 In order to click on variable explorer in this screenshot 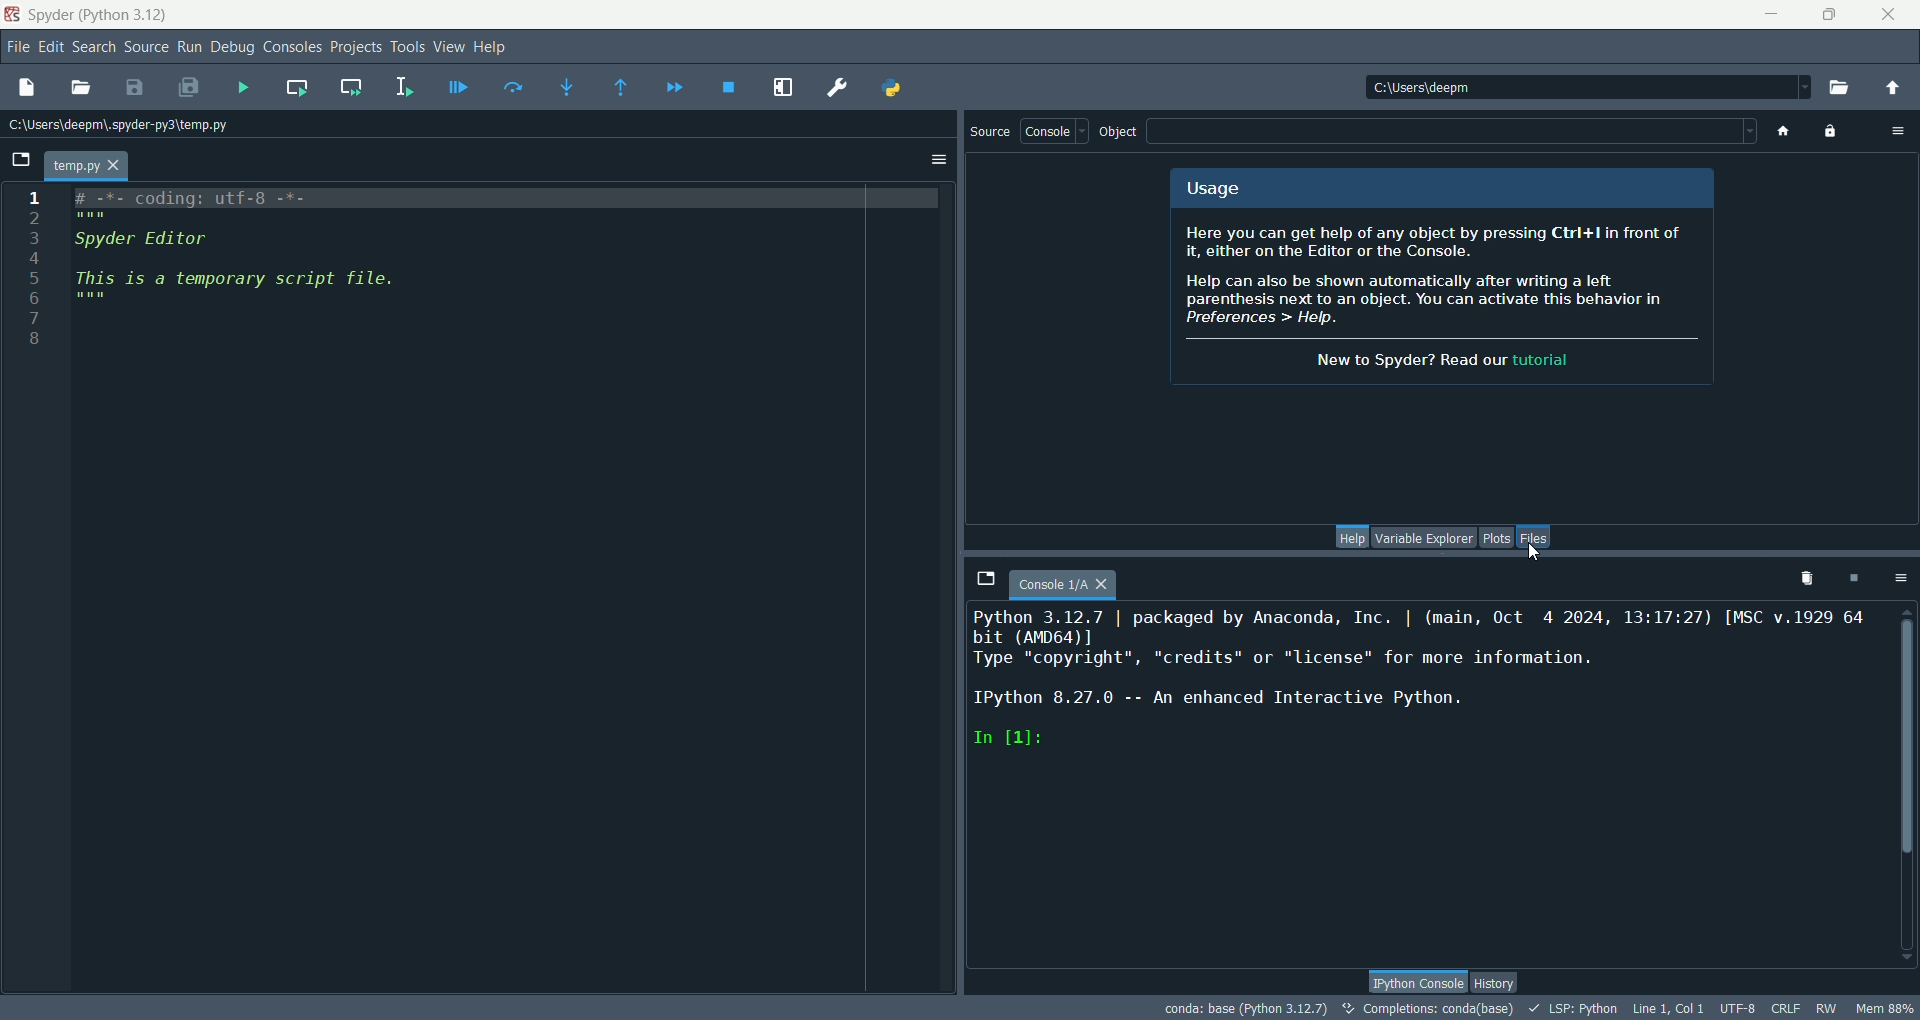, I will do `click(1425, 536)`.